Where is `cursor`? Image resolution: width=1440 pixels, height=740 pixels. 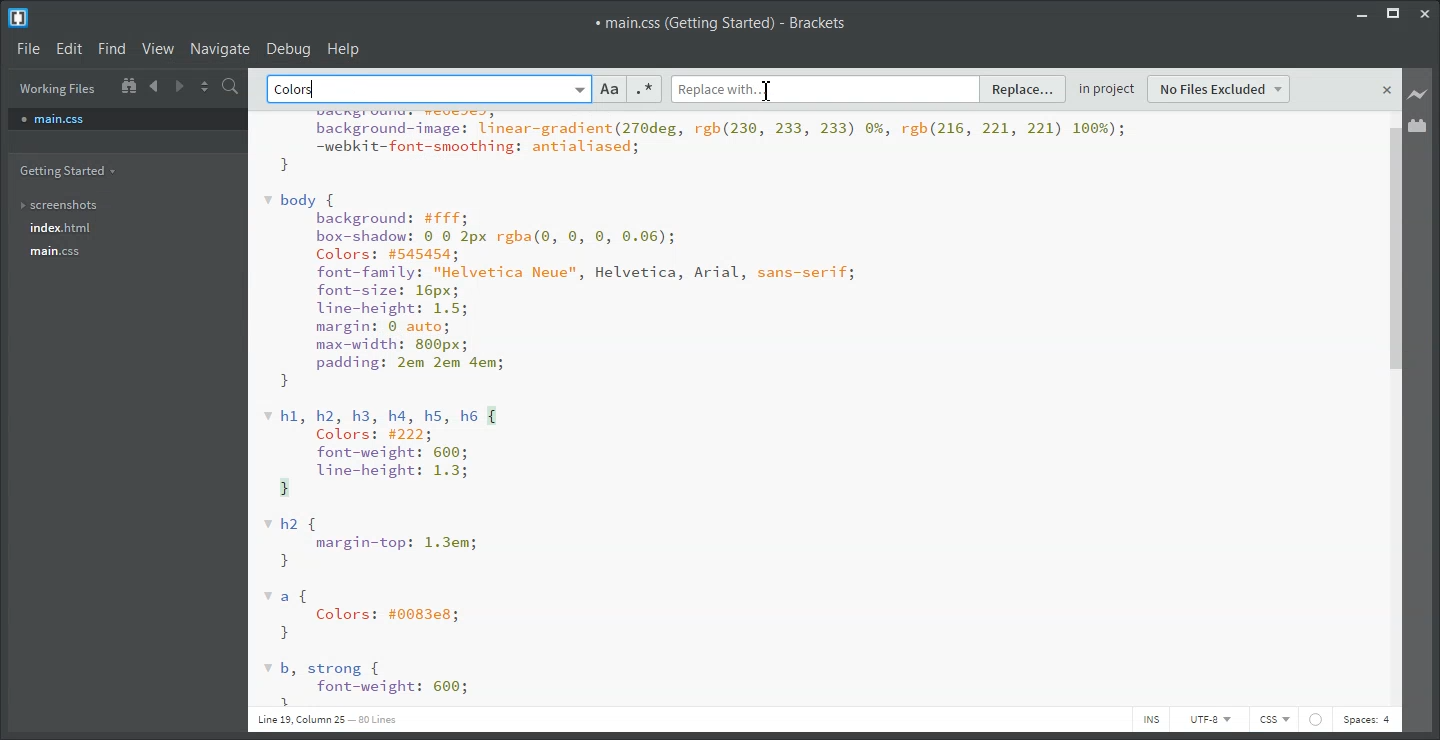 cursor is located at coordinates (770, 90).